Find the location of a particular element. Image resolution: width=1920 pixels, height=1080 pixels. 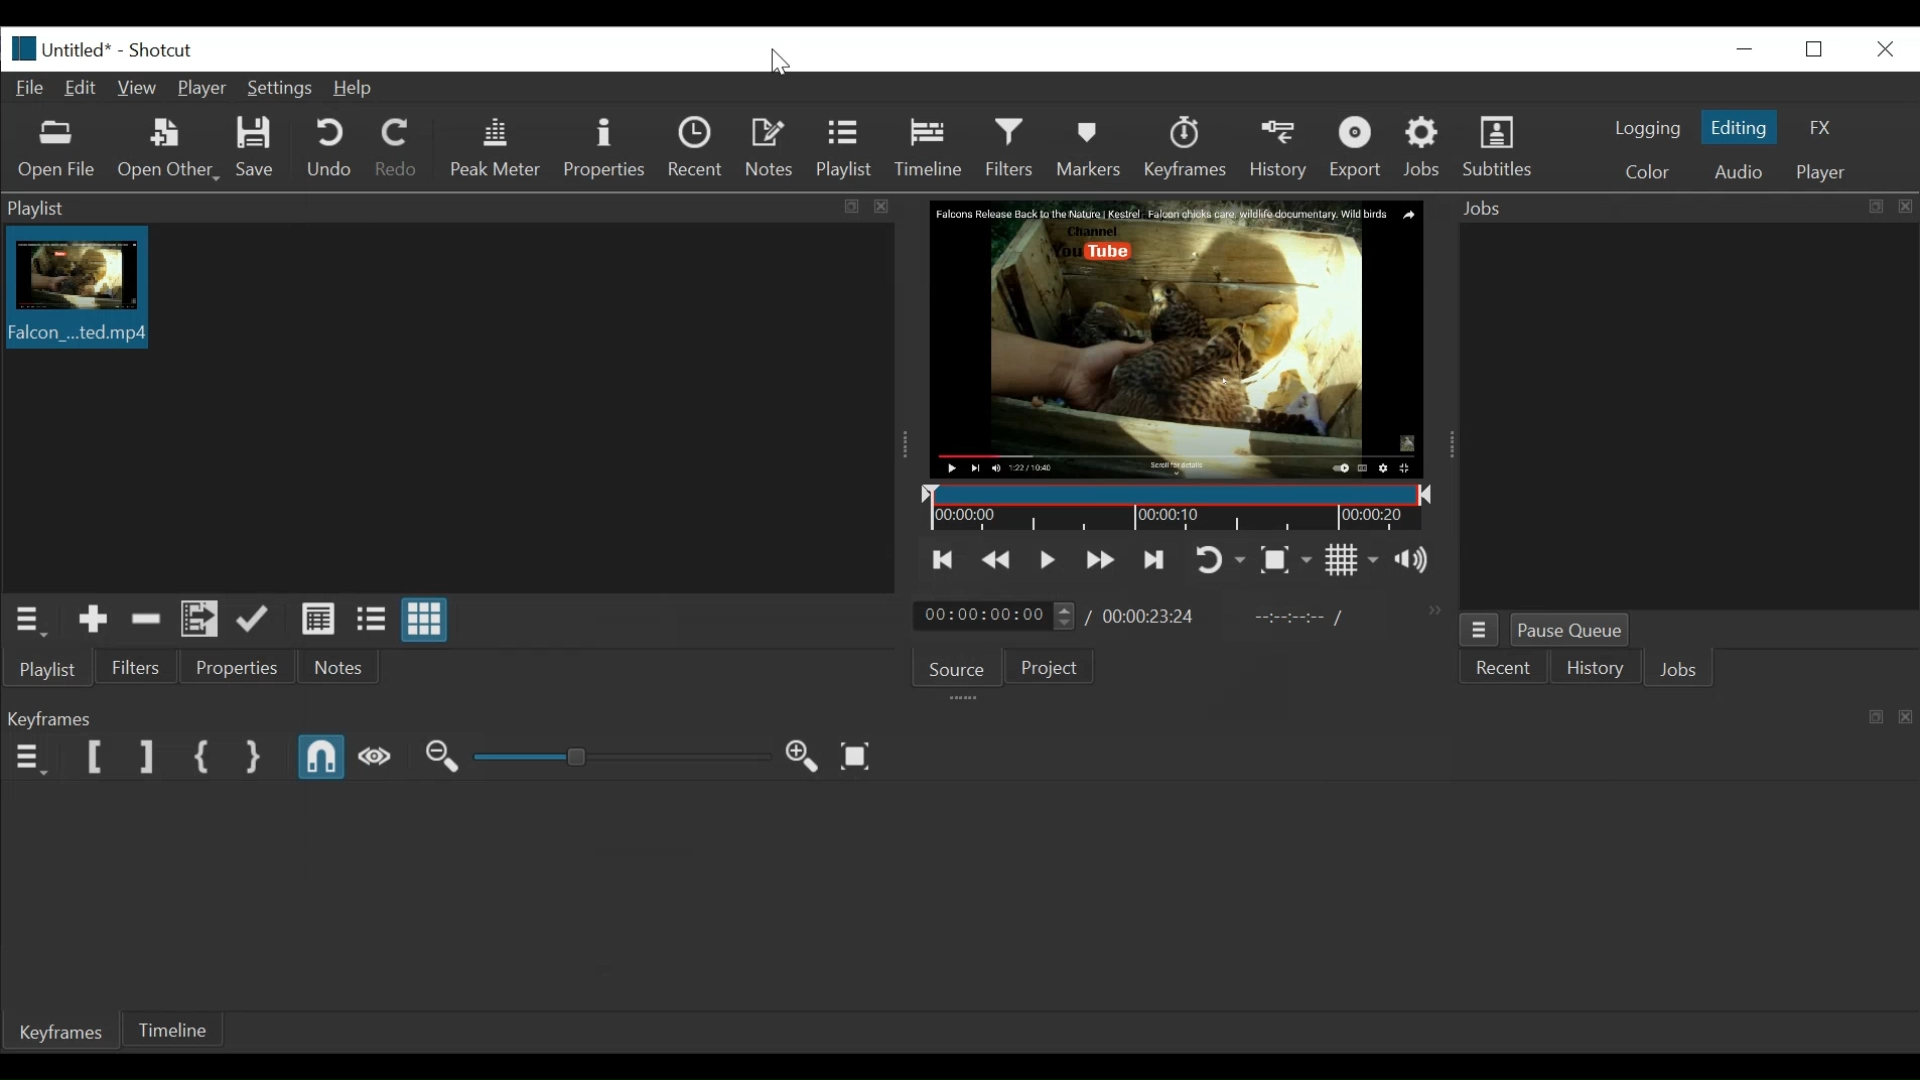

Restore is located at coordinates (1810, 47).